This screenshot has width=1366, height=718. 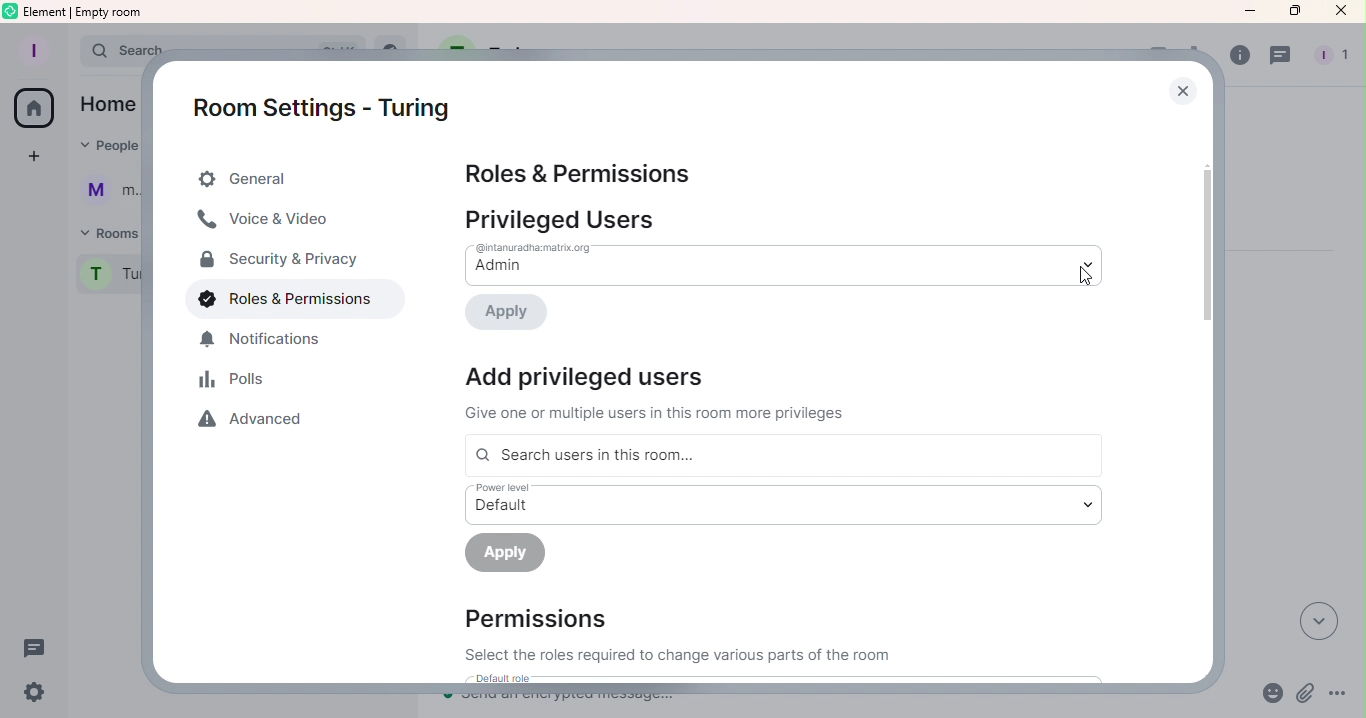 What do you see at coordinates (1272, 695) in the screenshot?
I see `Emoji` at bounding box center [1272, 695].